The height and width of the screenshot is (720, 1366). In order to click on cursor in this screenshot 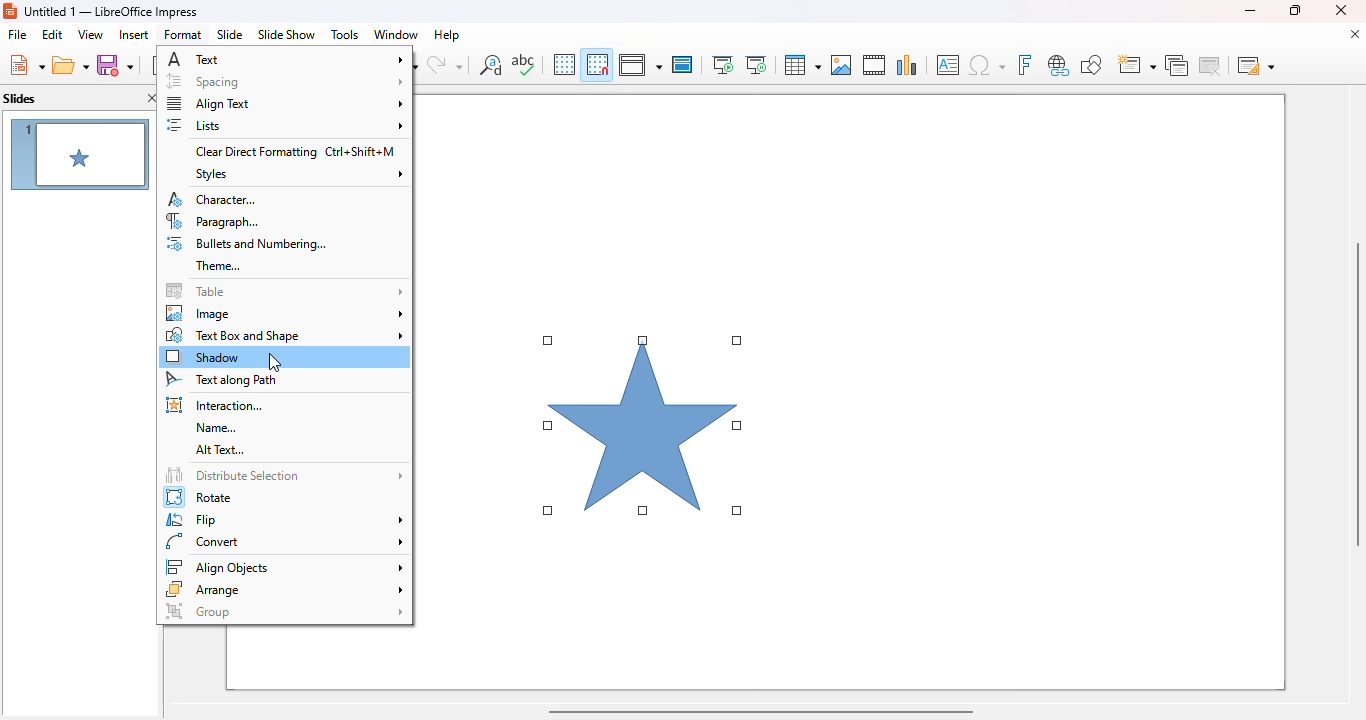, I will do `click(275, 362)`.